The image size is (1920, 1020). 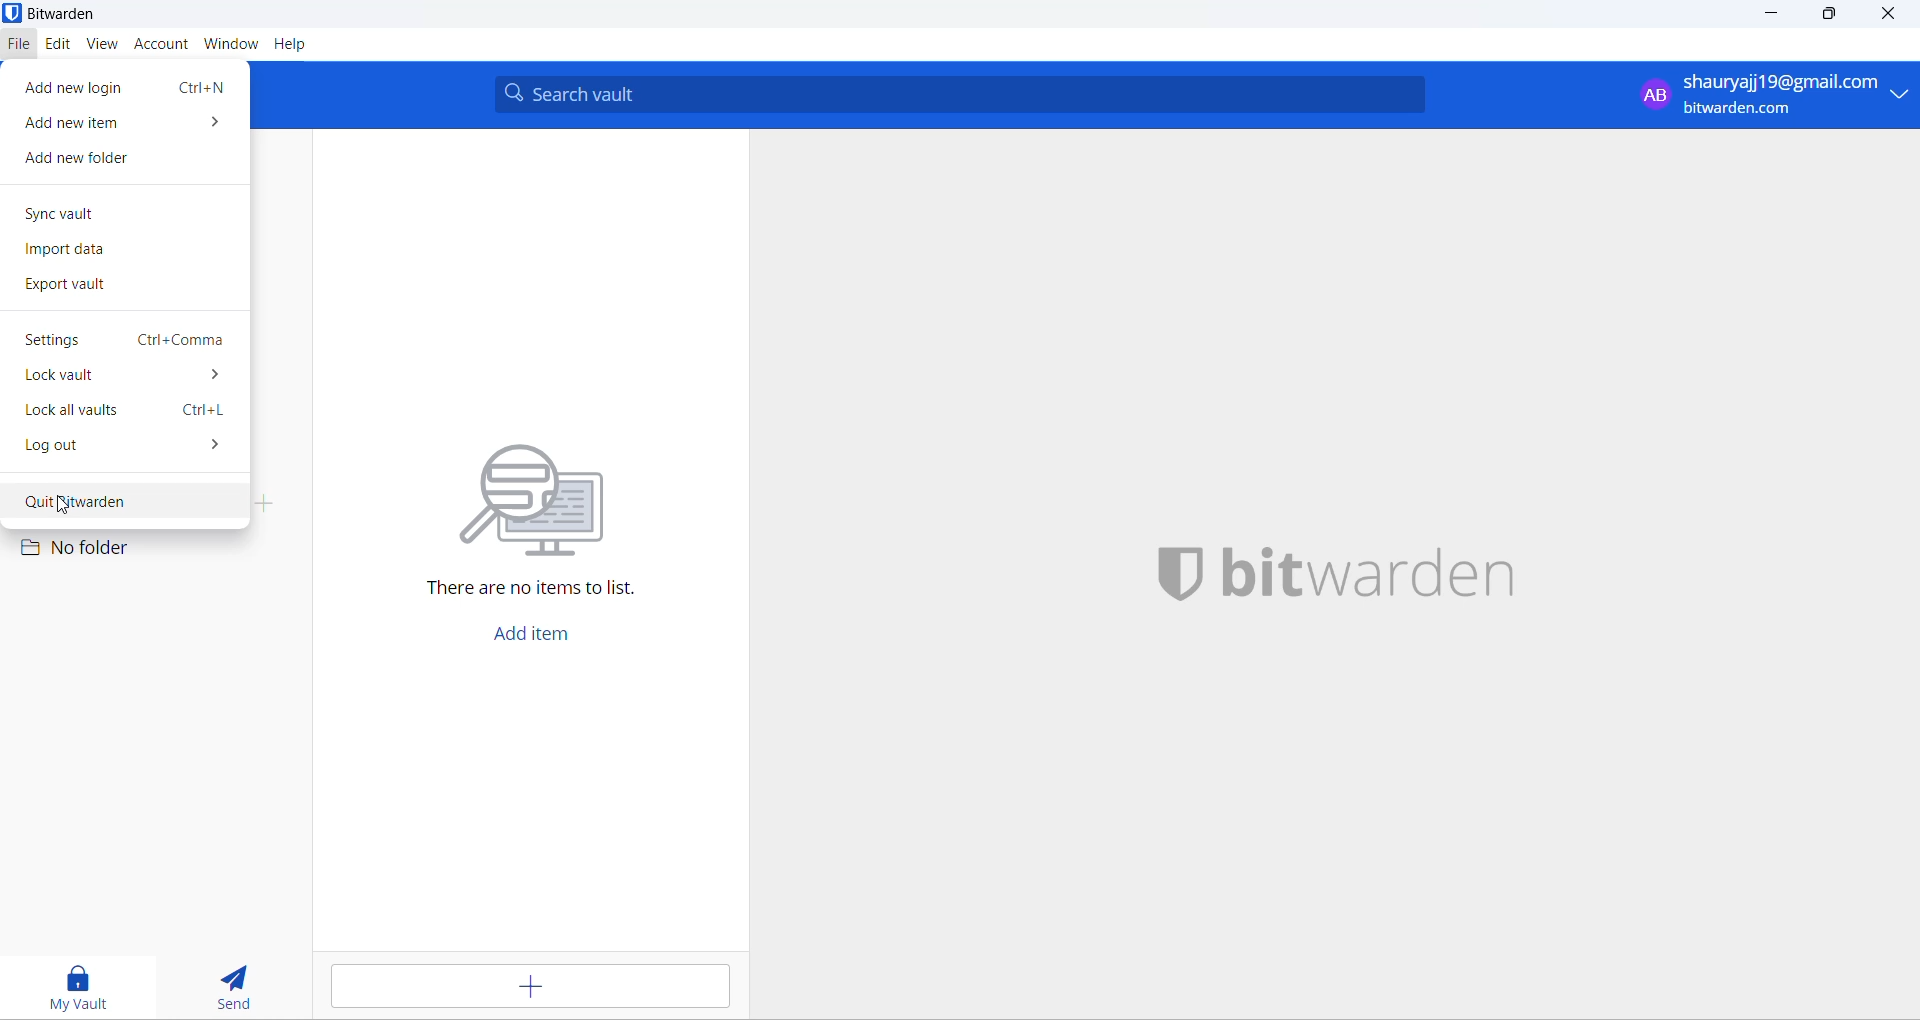 What do you see at coordinates (242, 986) in the screenshot?
I see `send` at bounding box center [242, 986].